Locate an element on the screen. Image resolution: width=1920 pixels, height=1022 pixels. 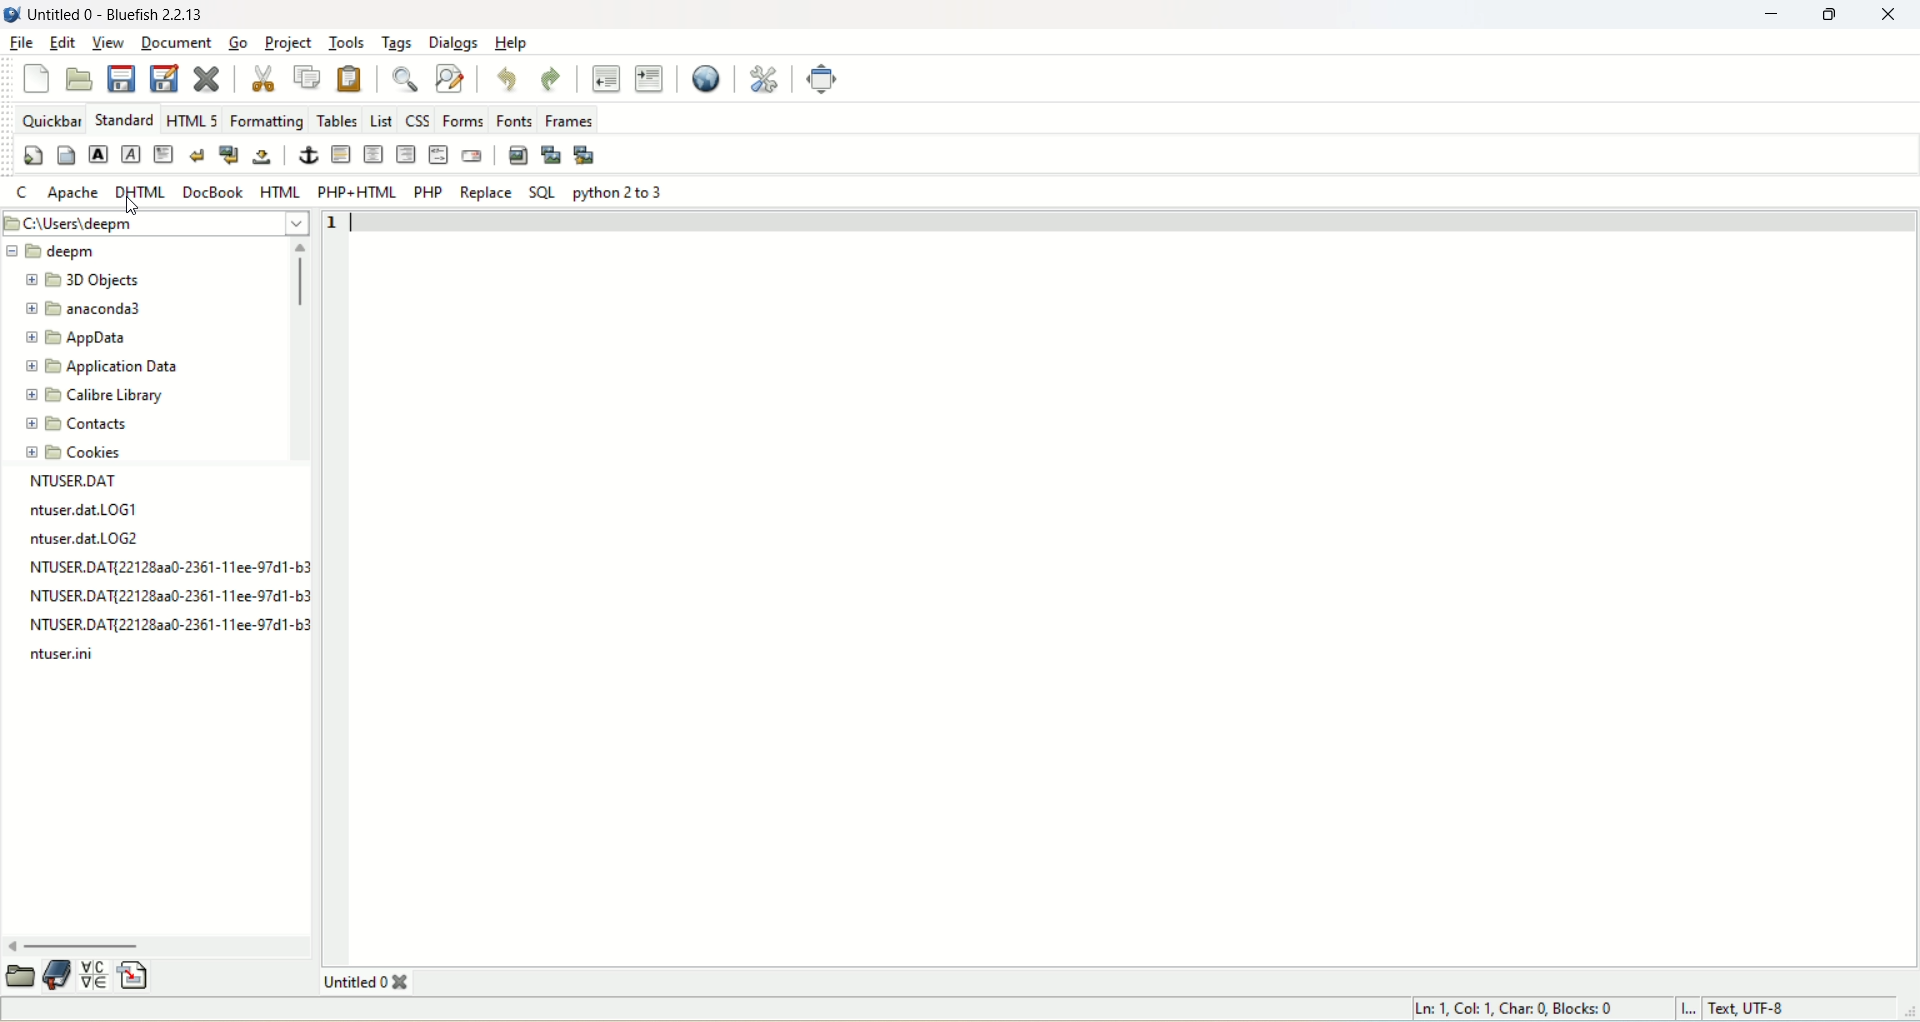
contacts is located at coordinates (77, 425).